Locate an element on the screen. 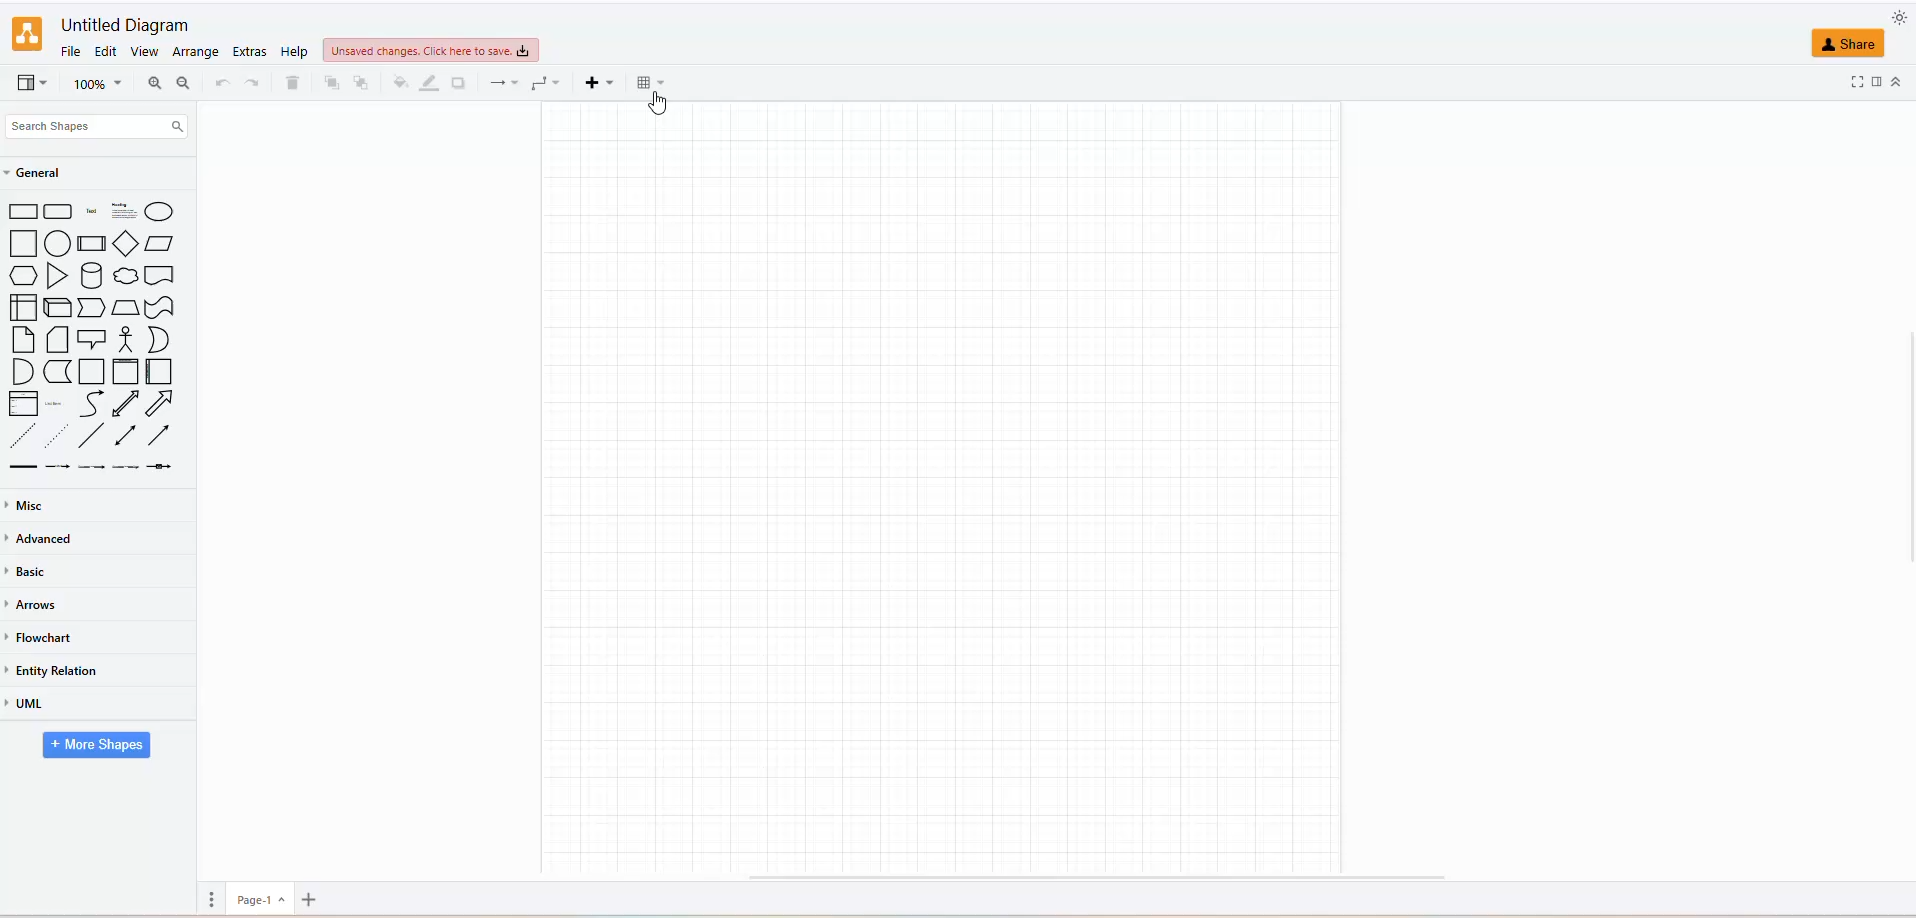 The width and height of the screenshot is (1916, 918). view is located at coordinates (29, 87).